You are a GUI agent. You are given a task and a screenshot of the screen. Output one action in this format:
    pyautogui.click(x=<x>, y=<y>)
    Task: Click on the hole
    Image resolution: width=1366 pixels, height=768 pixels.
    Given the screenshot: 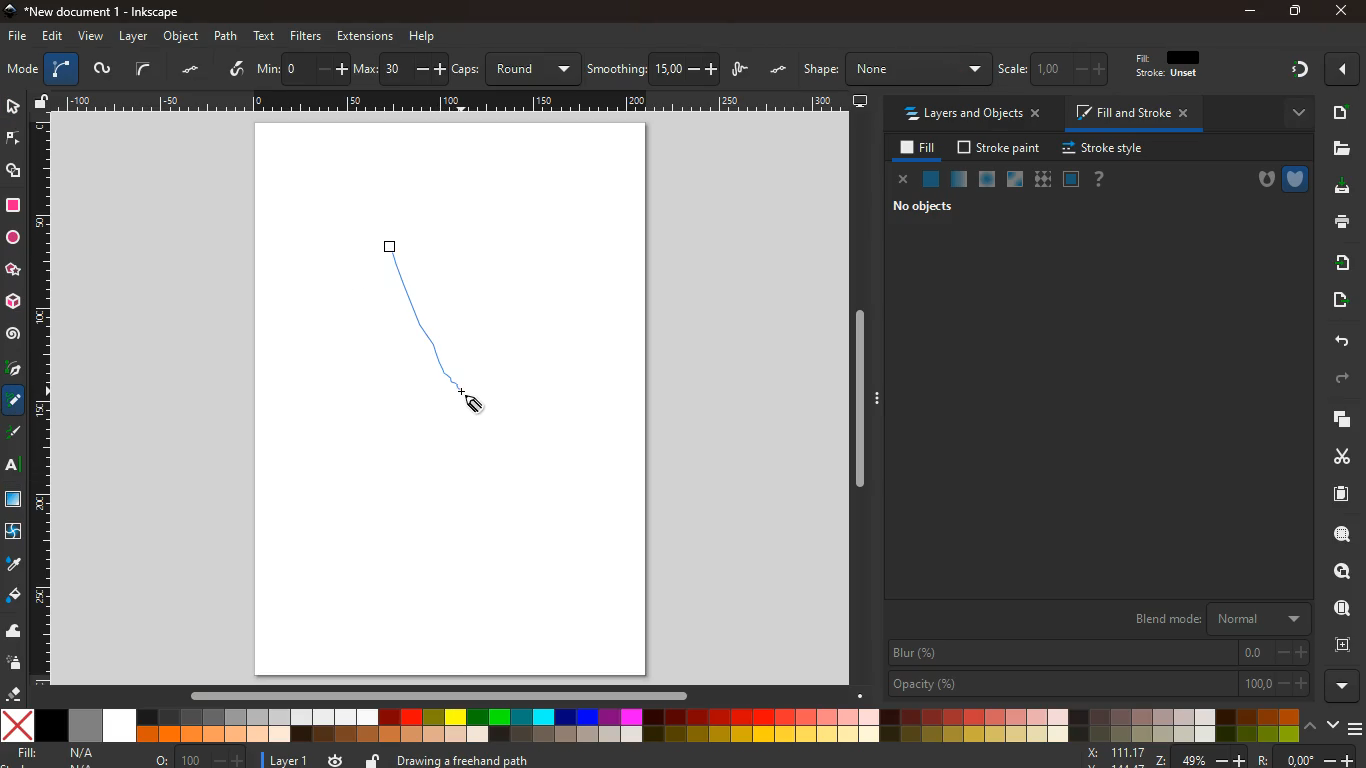 What is the action you would take?
    pyautogui.click(x=1260, y=182)
    